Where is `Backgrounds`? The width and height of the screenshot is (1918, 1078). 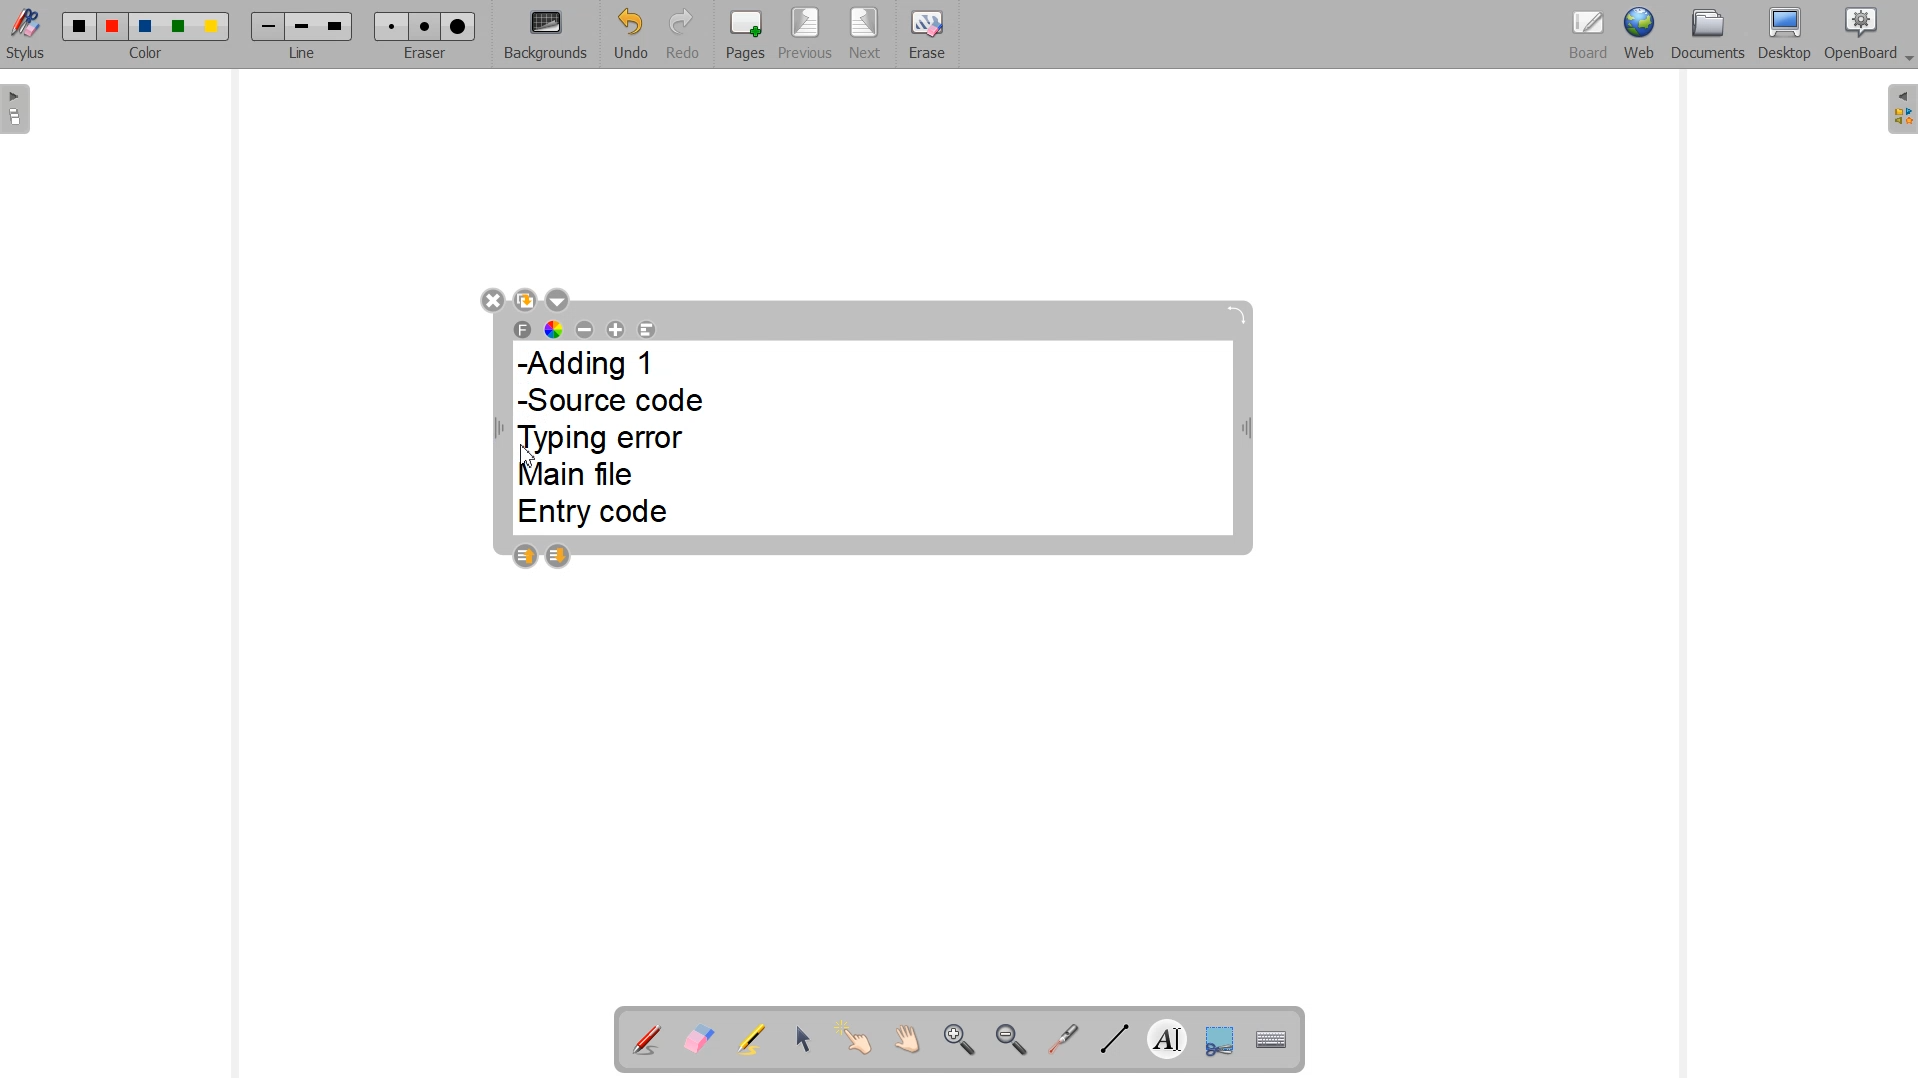
Backgrounds is located at coordinates (545, 35).